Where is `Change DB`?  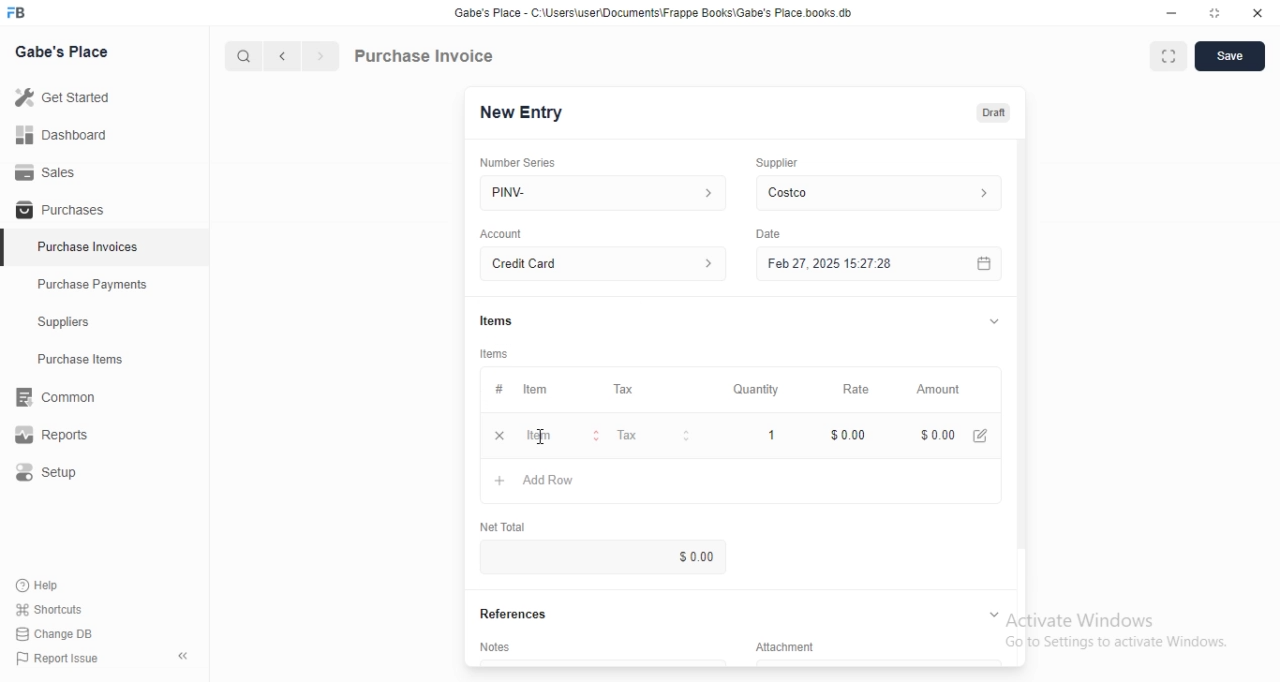
Change DB is located at coordinates (54, 634).